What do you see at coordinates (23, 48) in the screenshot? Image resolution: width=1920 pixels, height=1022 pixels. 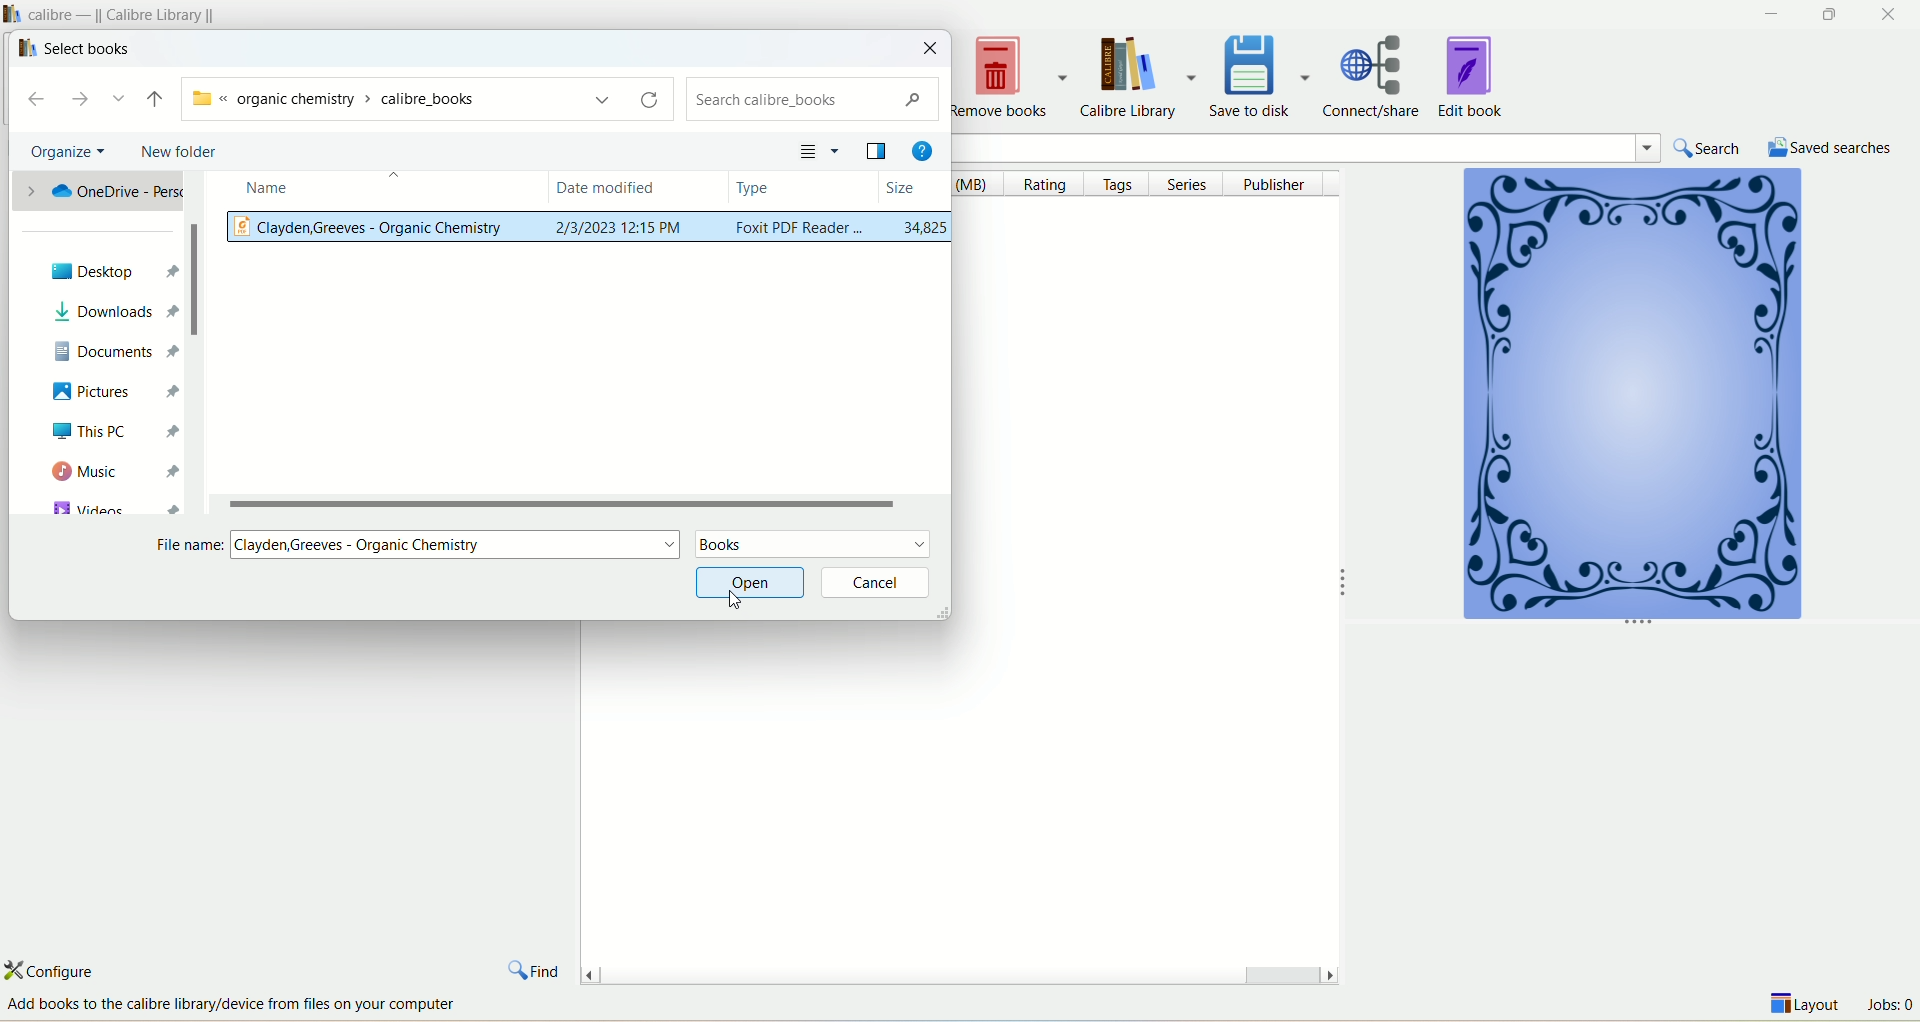 I see `logo` at bounding box center [23, 48].